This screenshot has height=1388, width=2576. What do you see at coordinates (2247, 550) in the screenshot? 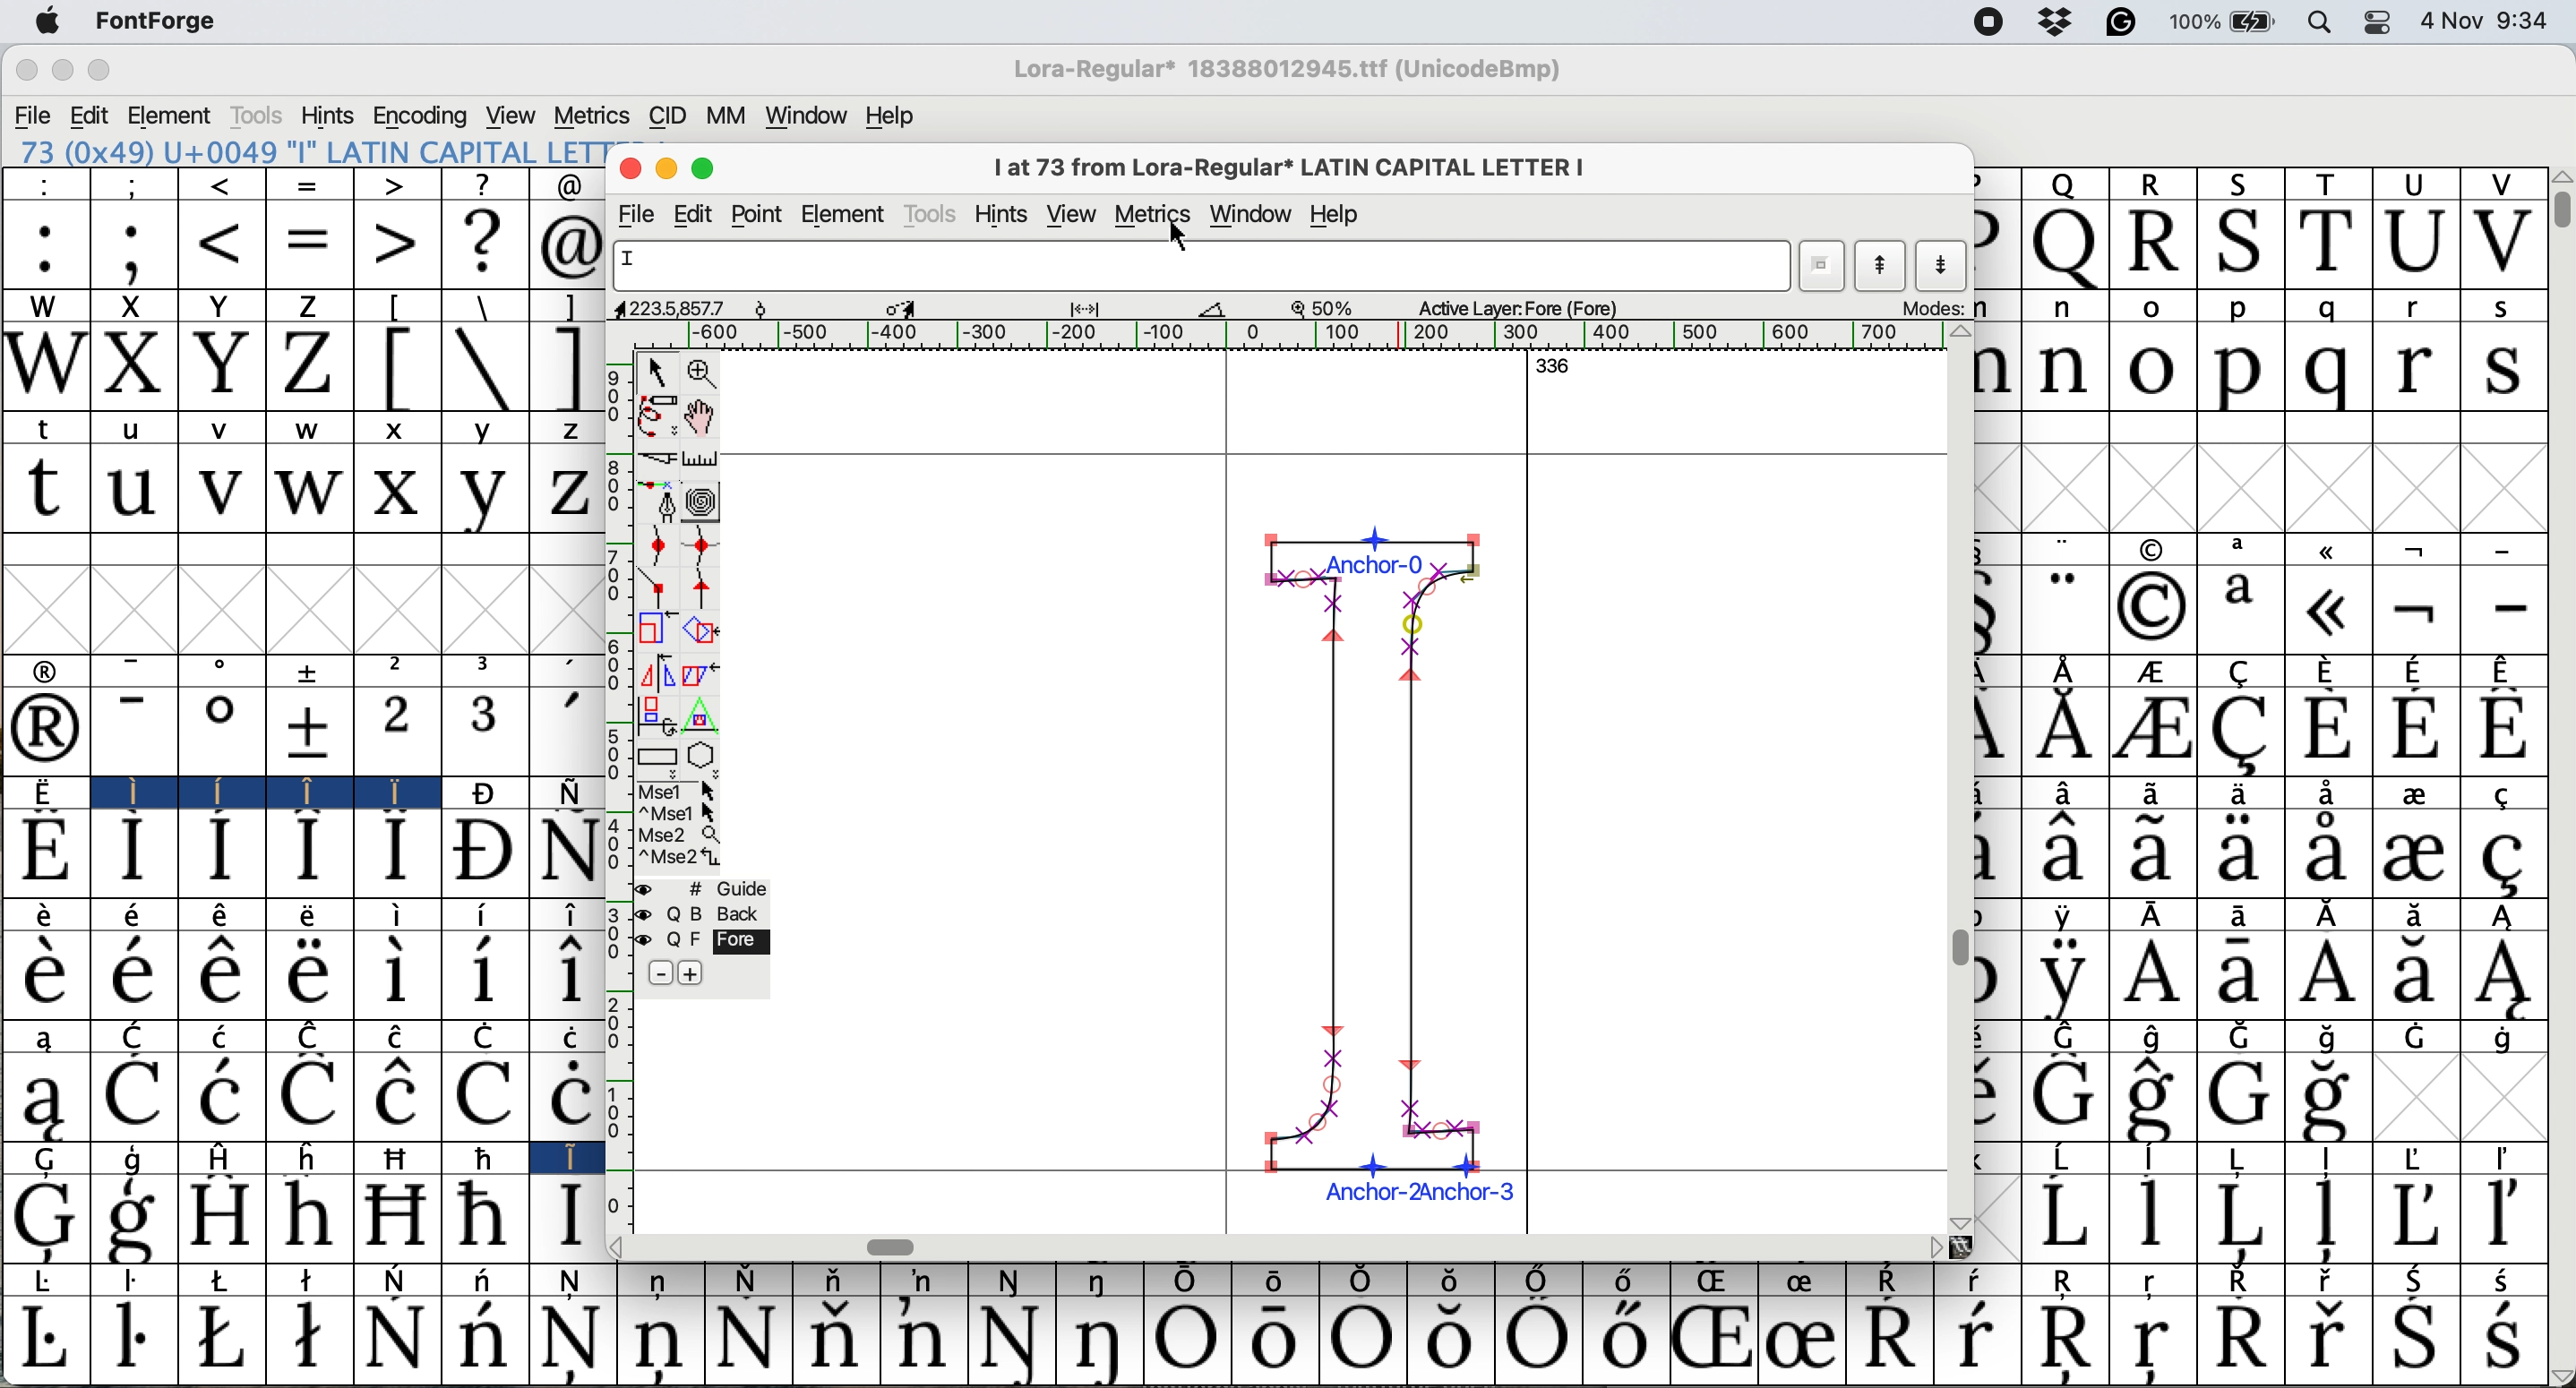
I see `a` at bounding box center [2247, 550].